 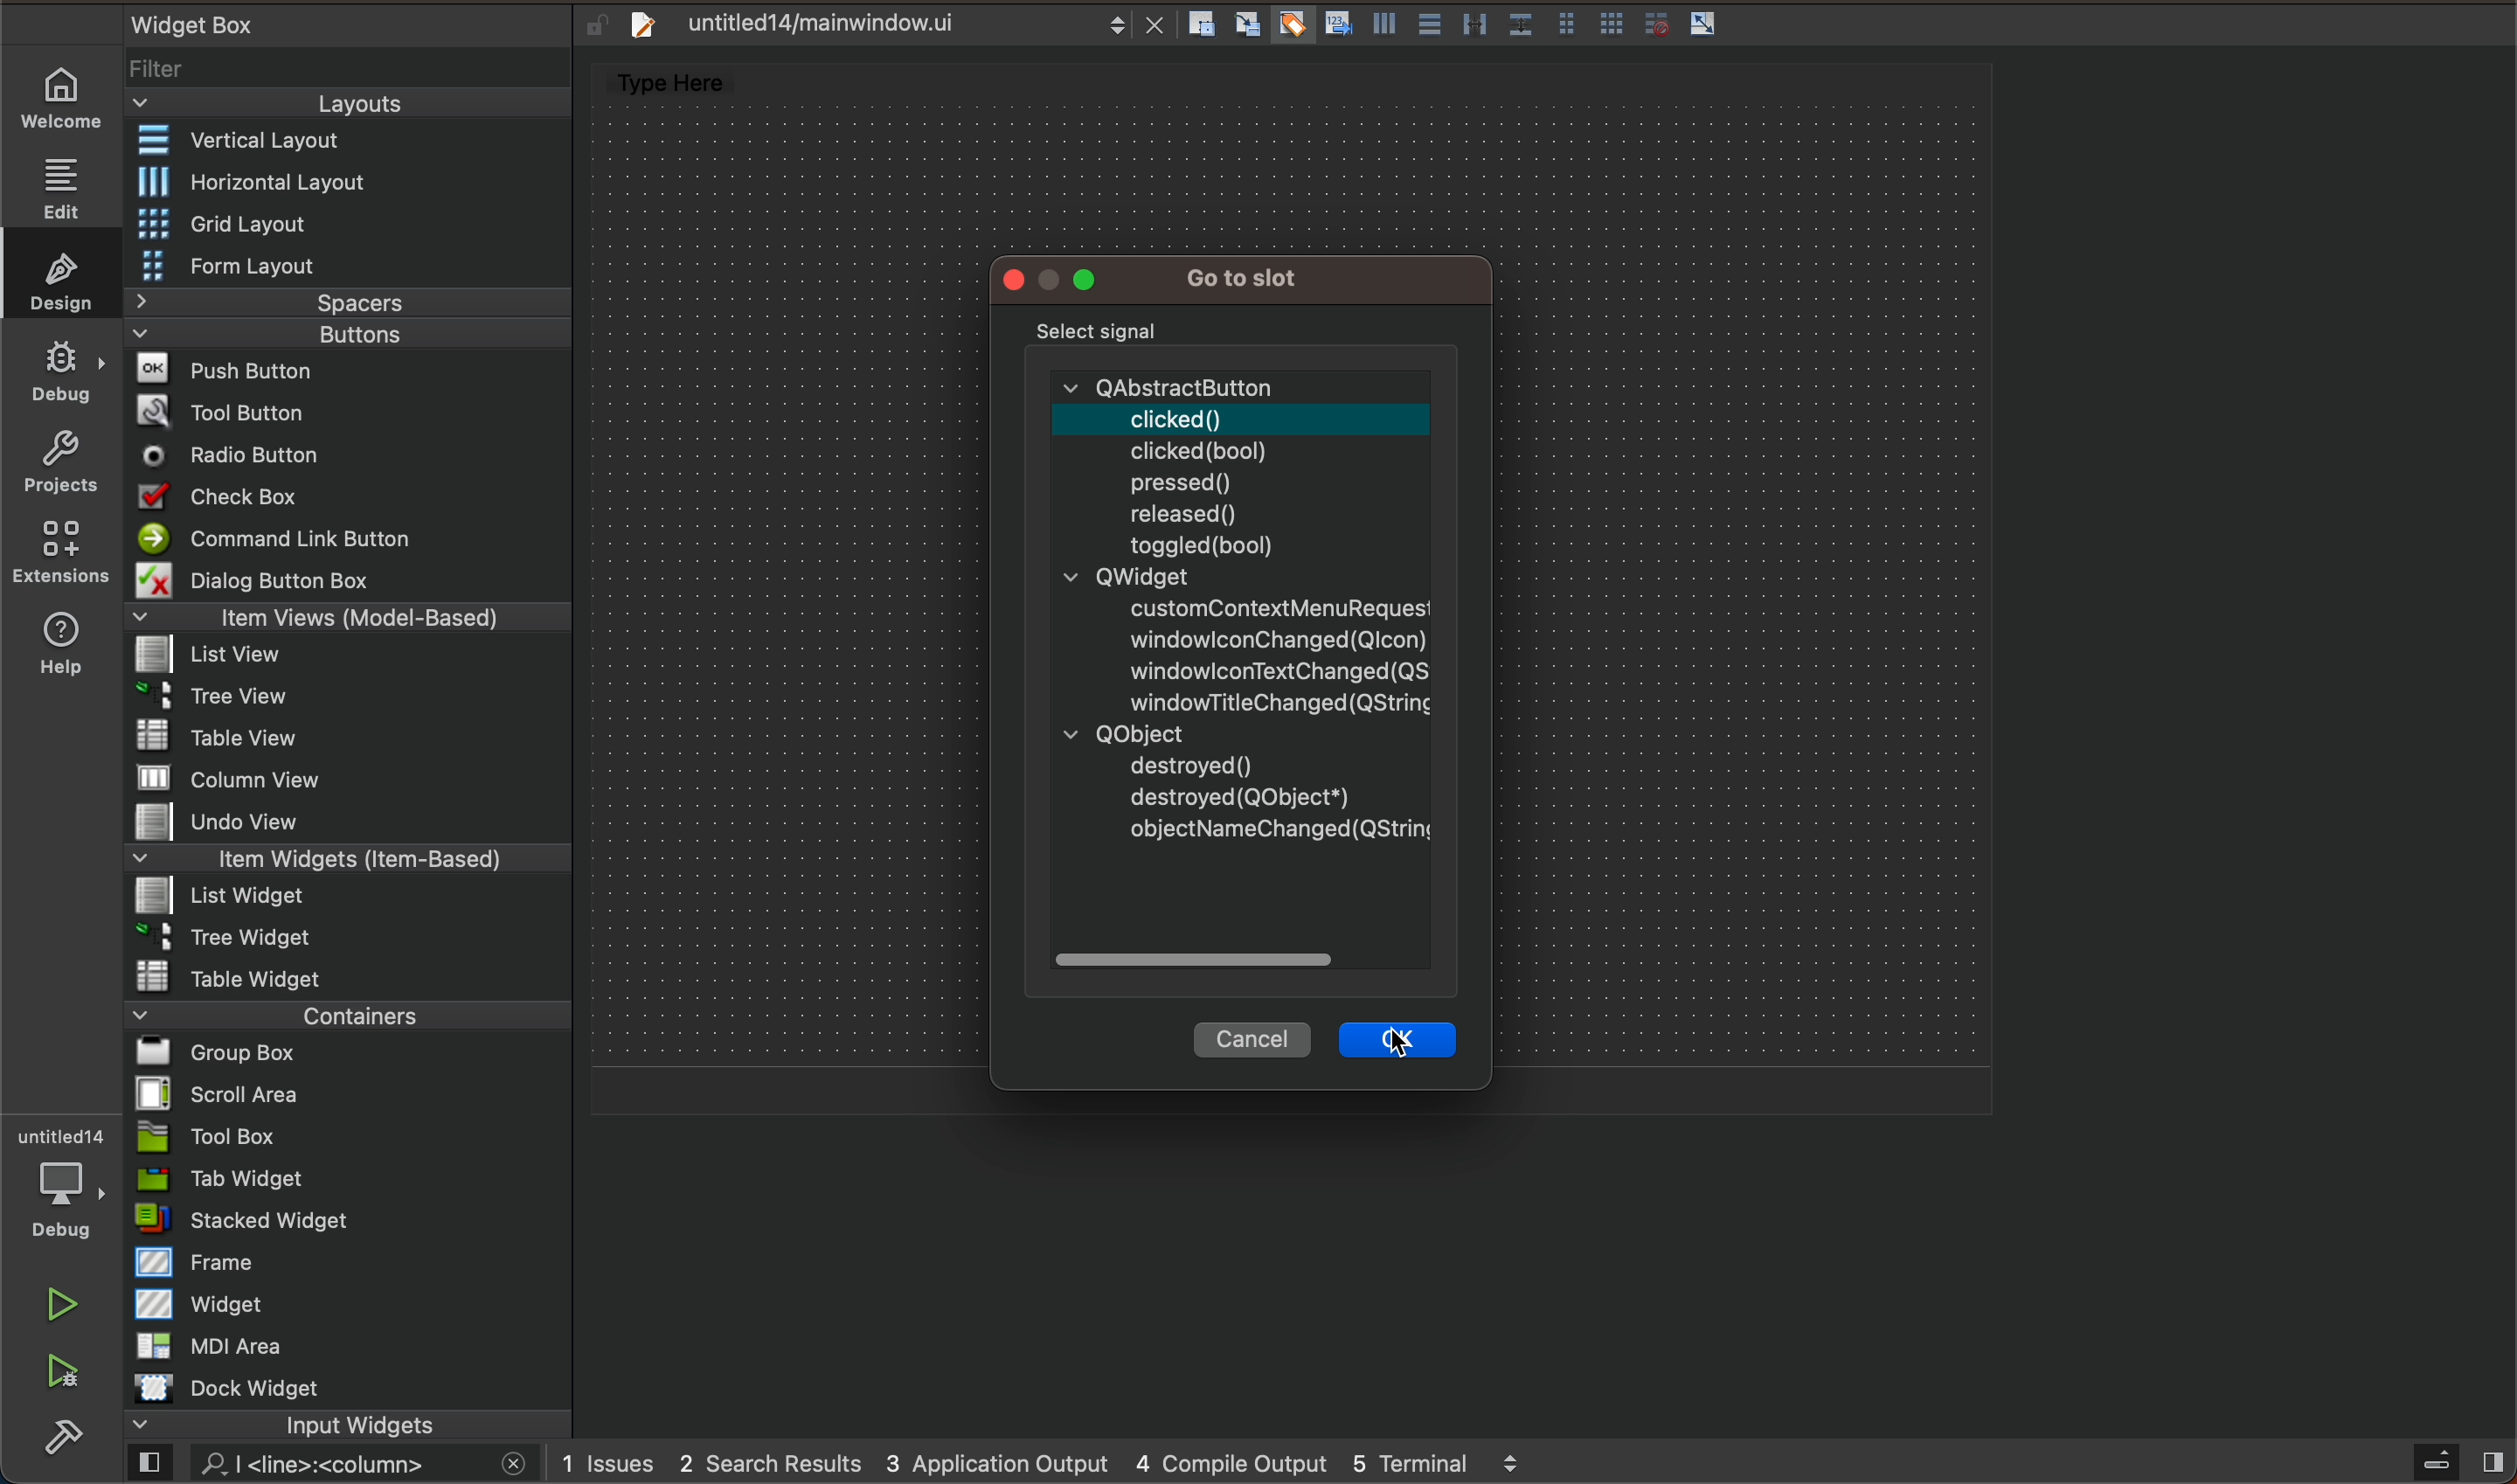 What do you see at coordinates (56, 275) in the screenshot?
I see `DESIGN` at bounding box center [56, 275].